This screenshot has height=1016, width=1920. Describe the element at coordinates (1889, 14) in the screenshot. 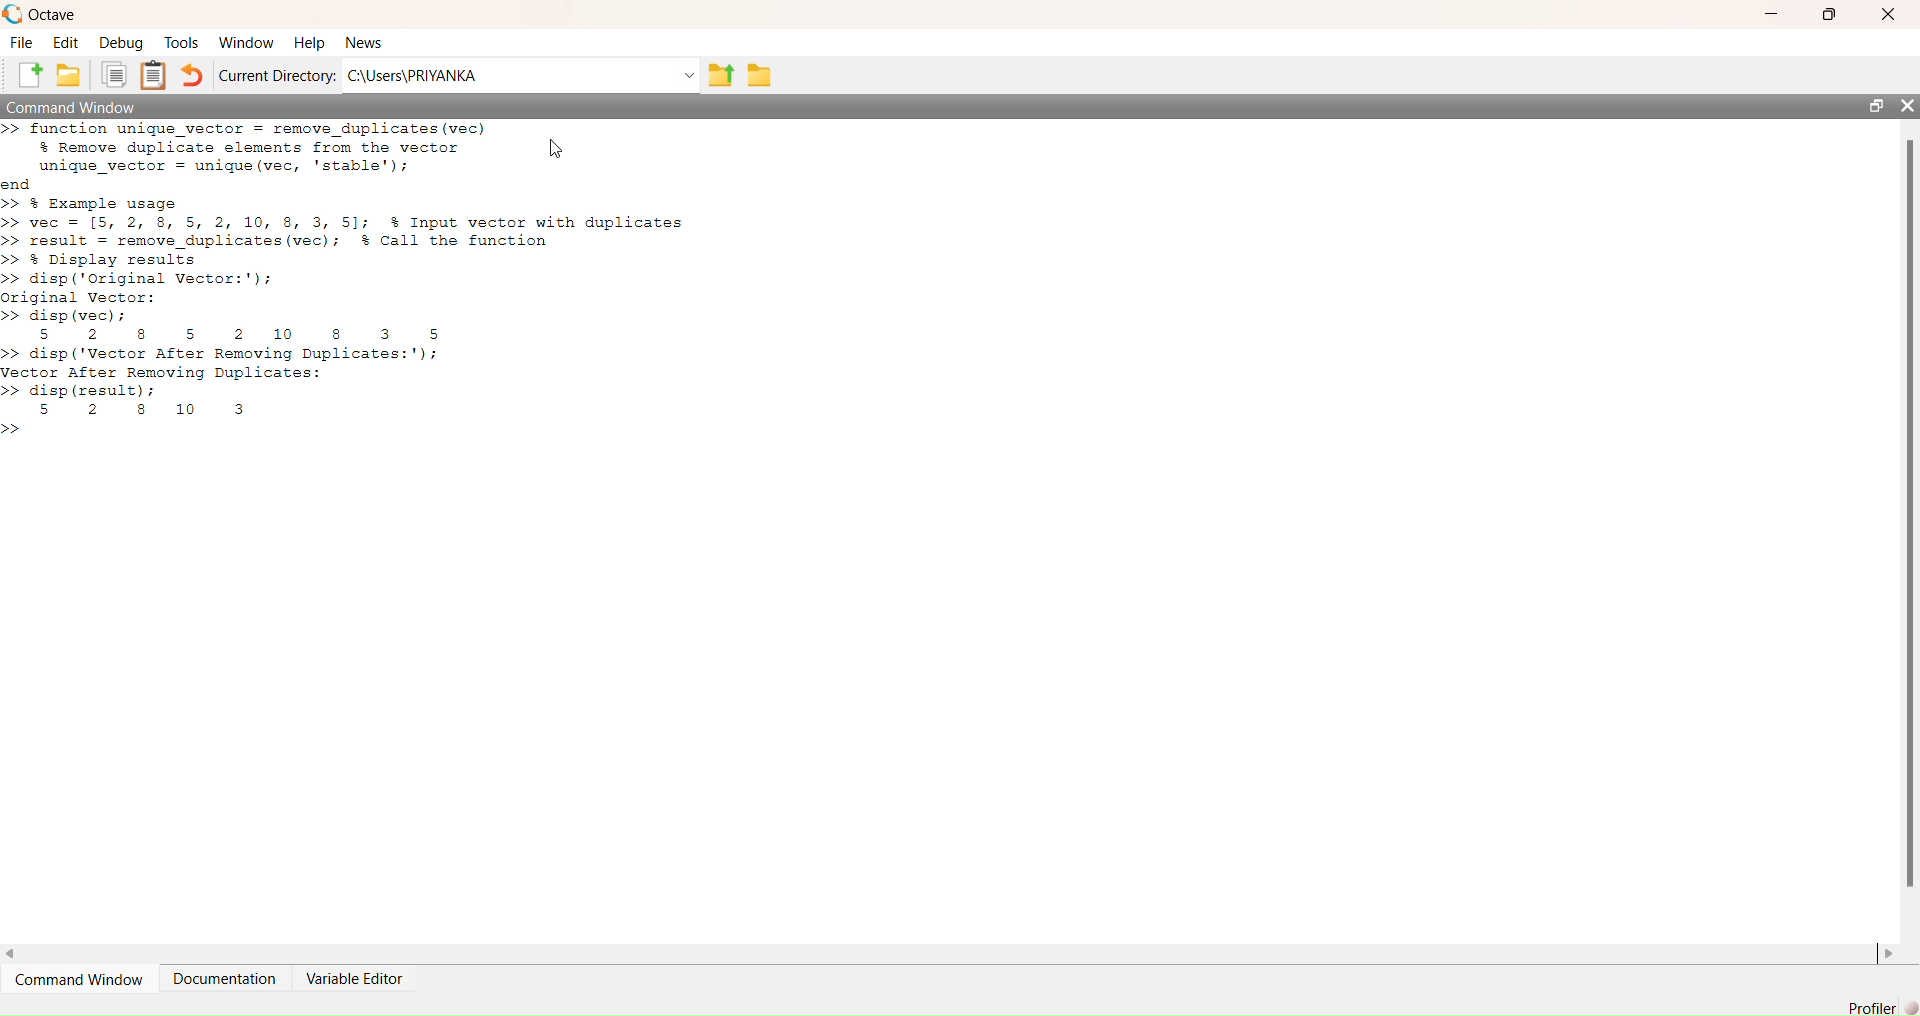

I see `close` at that location.